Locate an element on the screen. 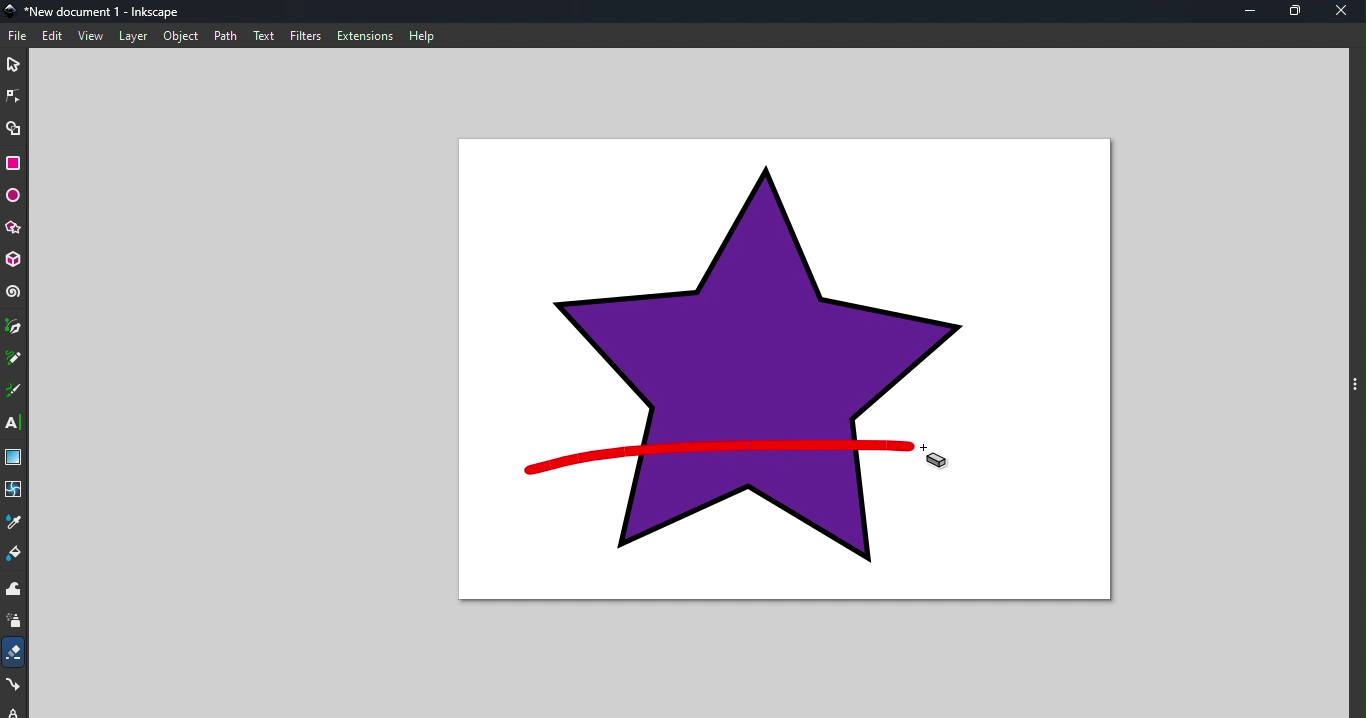 The width and height of the screenshot is (1366, 718). tweak tool is located at coordinates (13, 590).